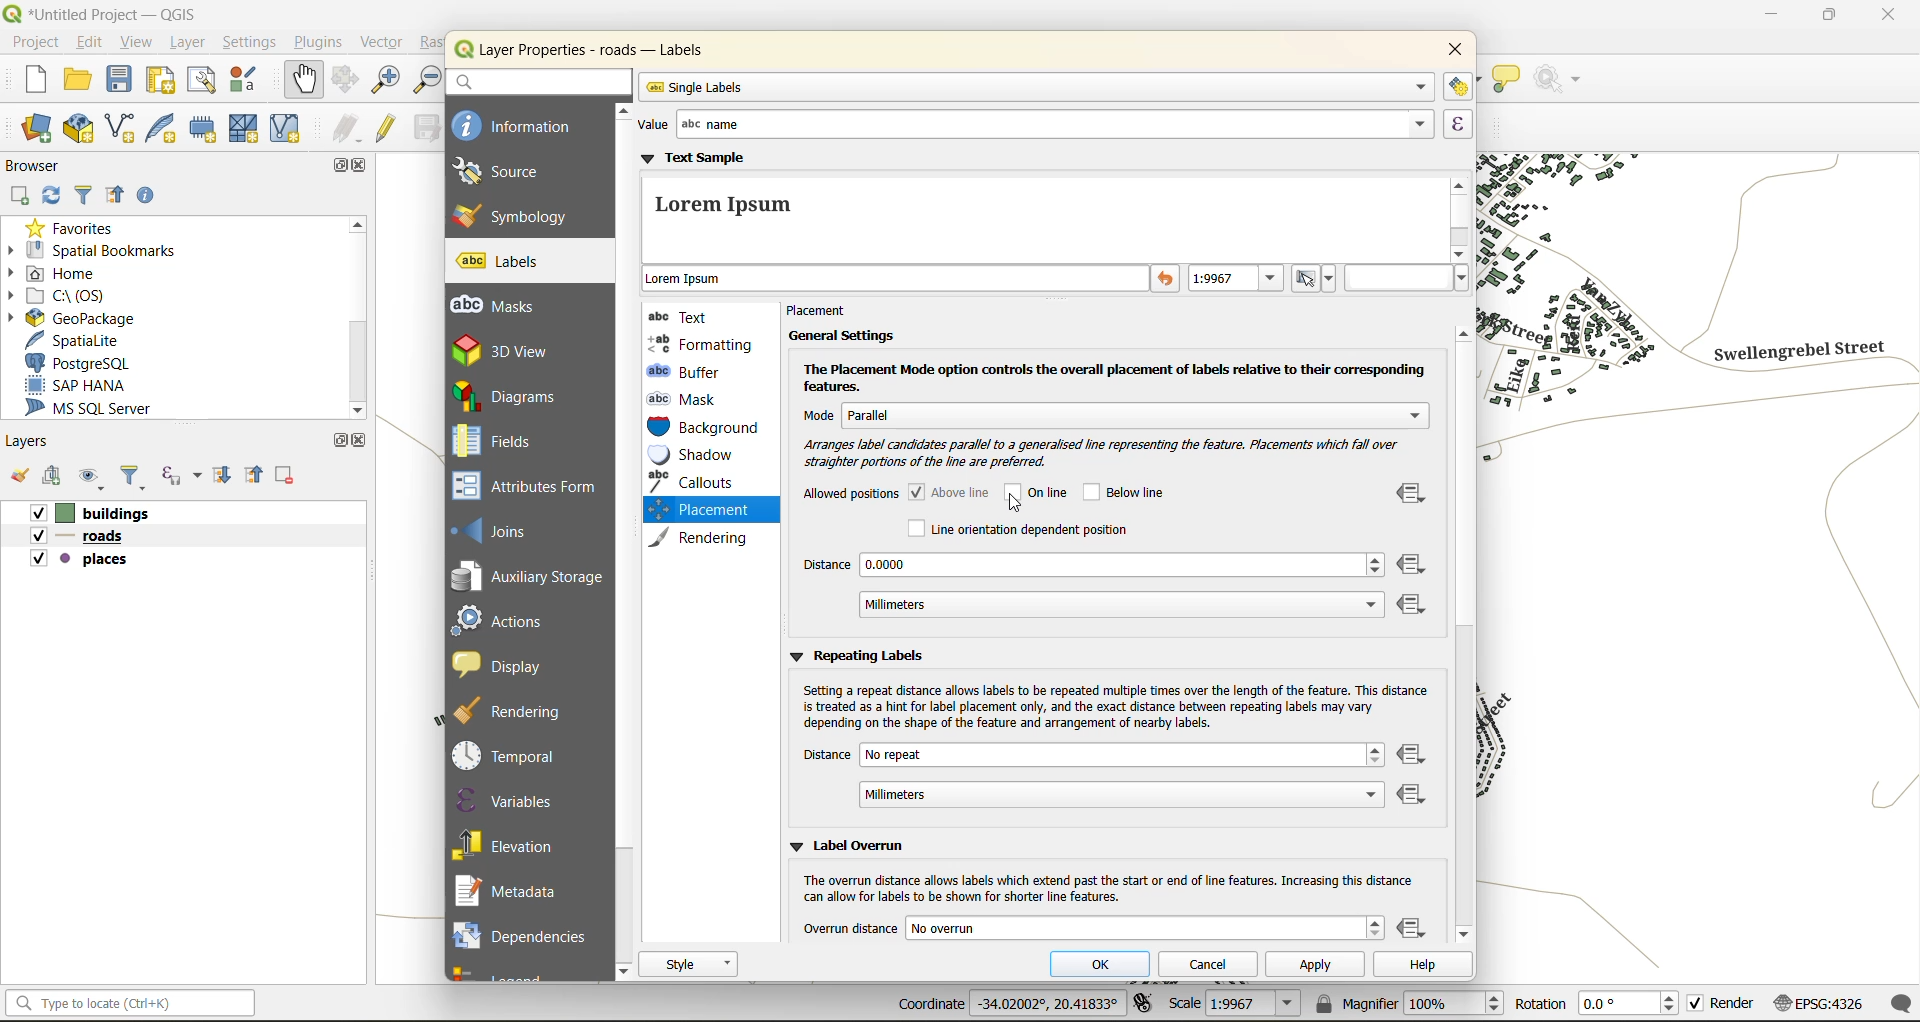 This screenshot has height=1022, width=1920. Describe the element at coordinates (1593, 1002) in the screenshot. I see `rotation` at that location.